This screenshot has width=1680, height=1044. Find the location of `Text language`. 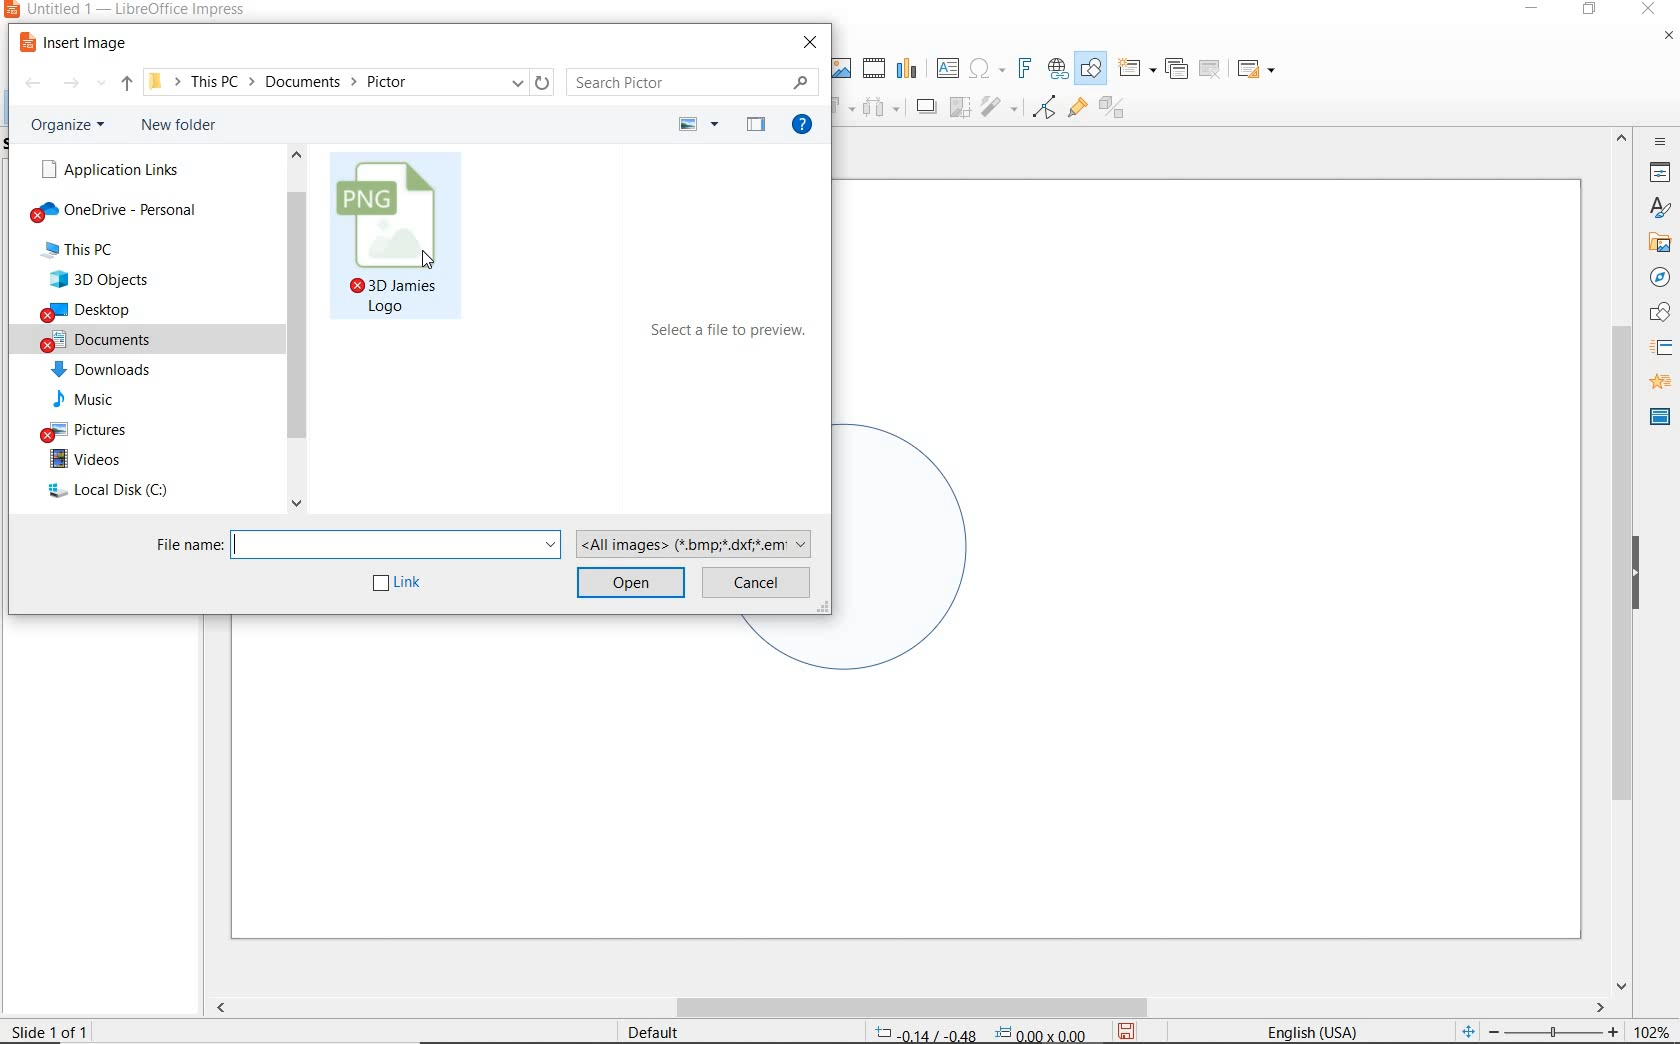

Text language is located at coordinates (1309, 1030).